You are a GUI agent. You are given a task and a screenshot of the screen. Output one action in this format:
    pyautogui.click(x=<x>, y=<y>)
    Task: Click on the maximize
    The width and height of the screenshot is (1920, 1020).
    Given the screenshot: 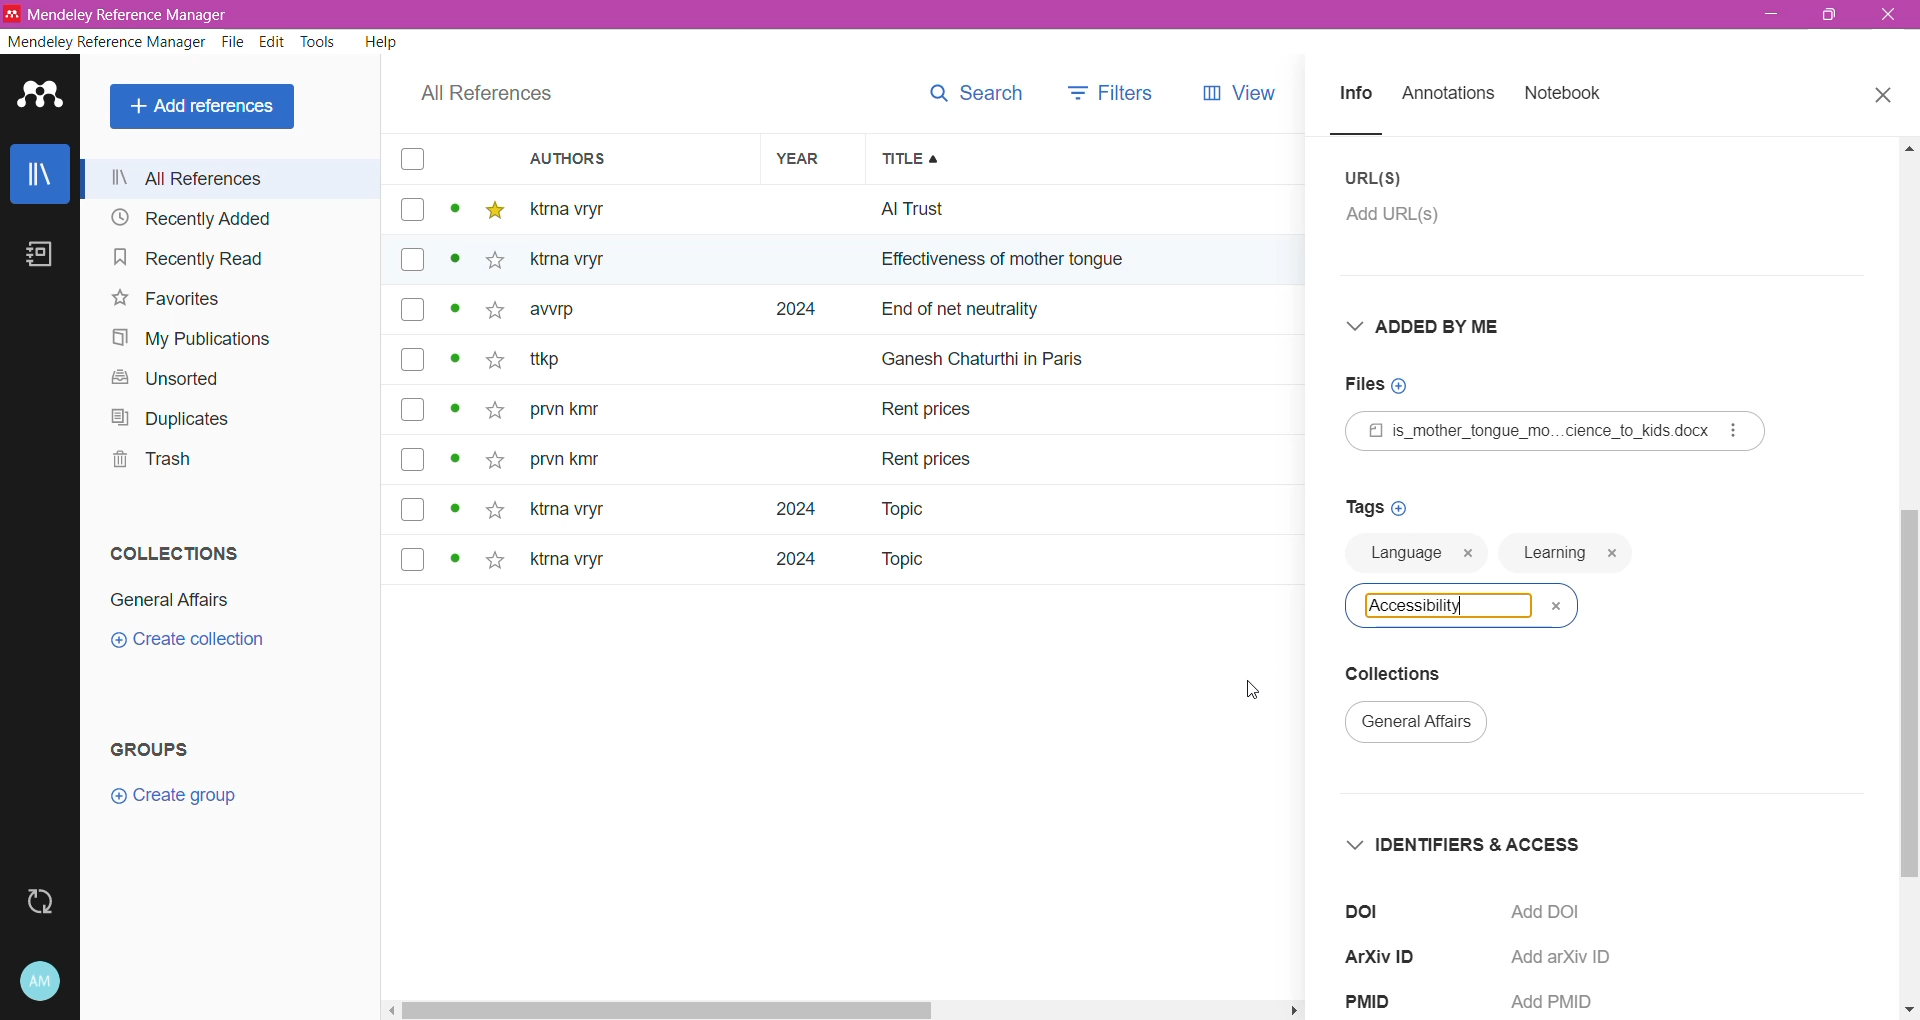 What is the action you would take?
    pyautogui.click(x=1824, y=22)
    